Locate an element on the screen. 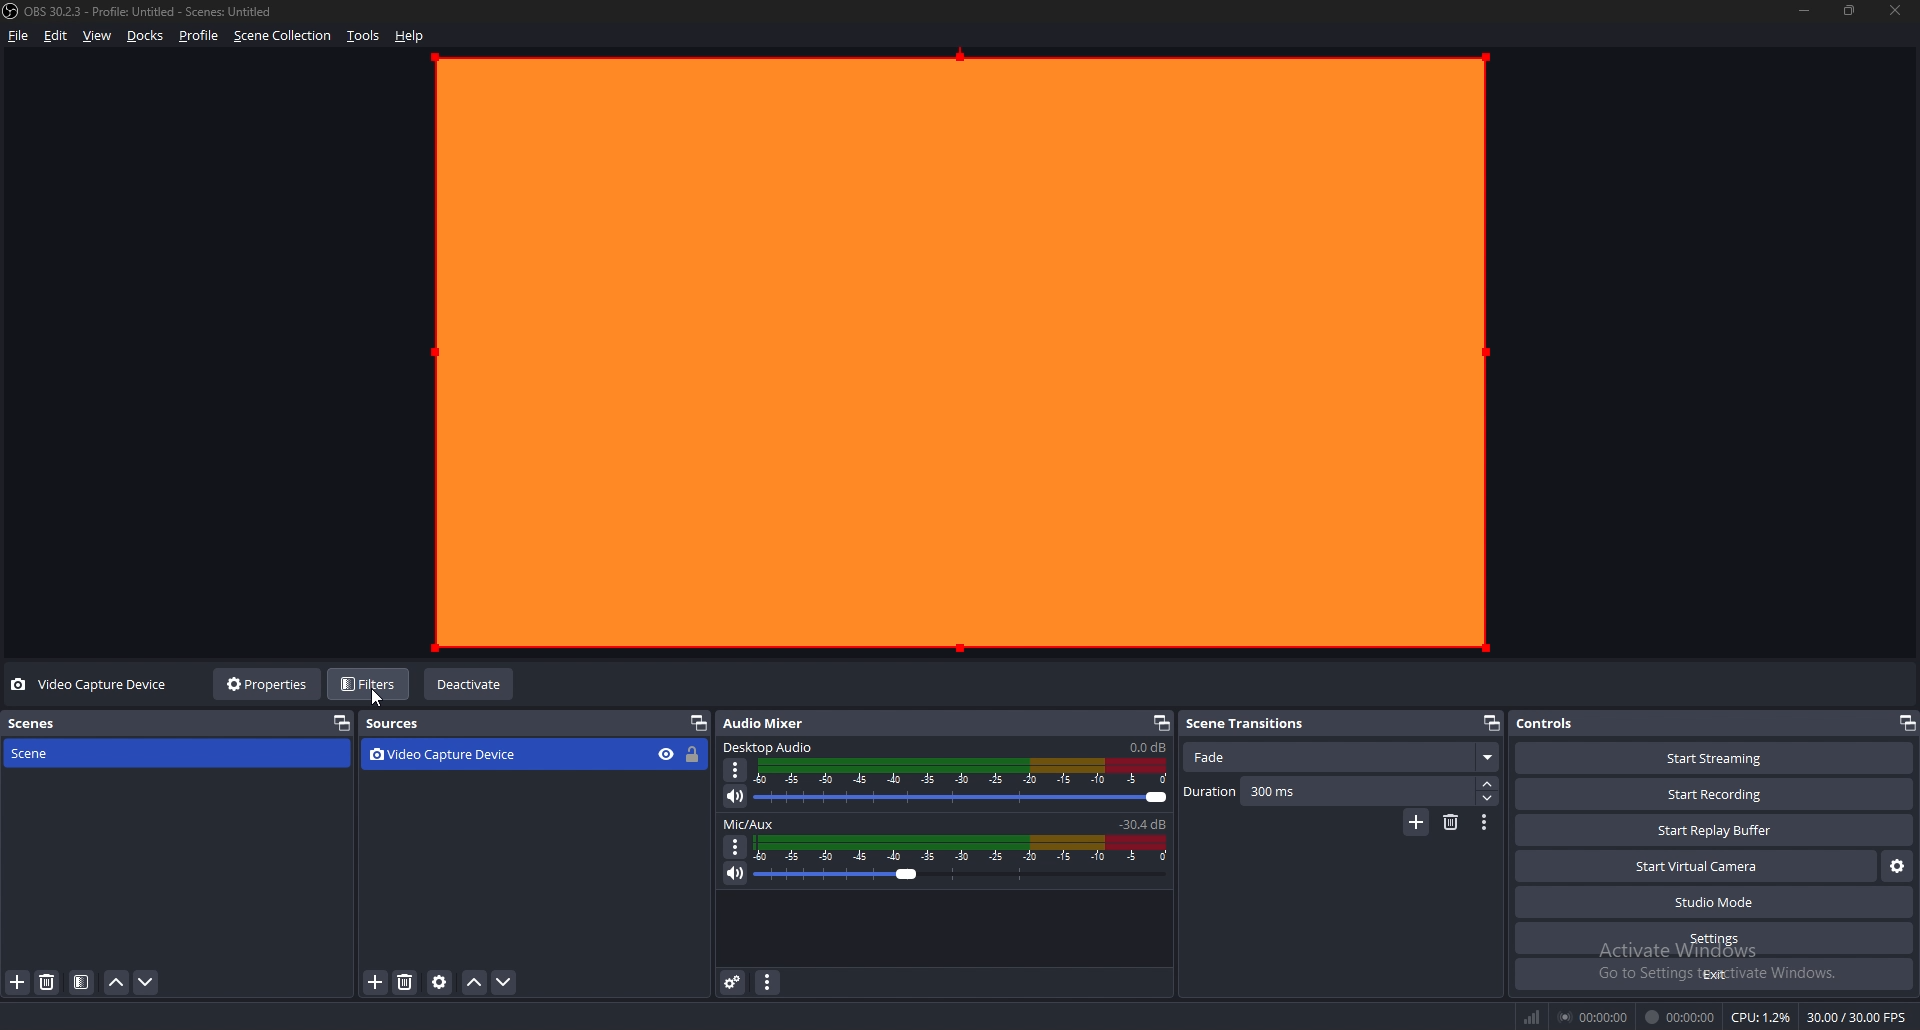 The width and height of the screenshot is (1920, 1030). transition properties is located at coordinates (1483, 822).